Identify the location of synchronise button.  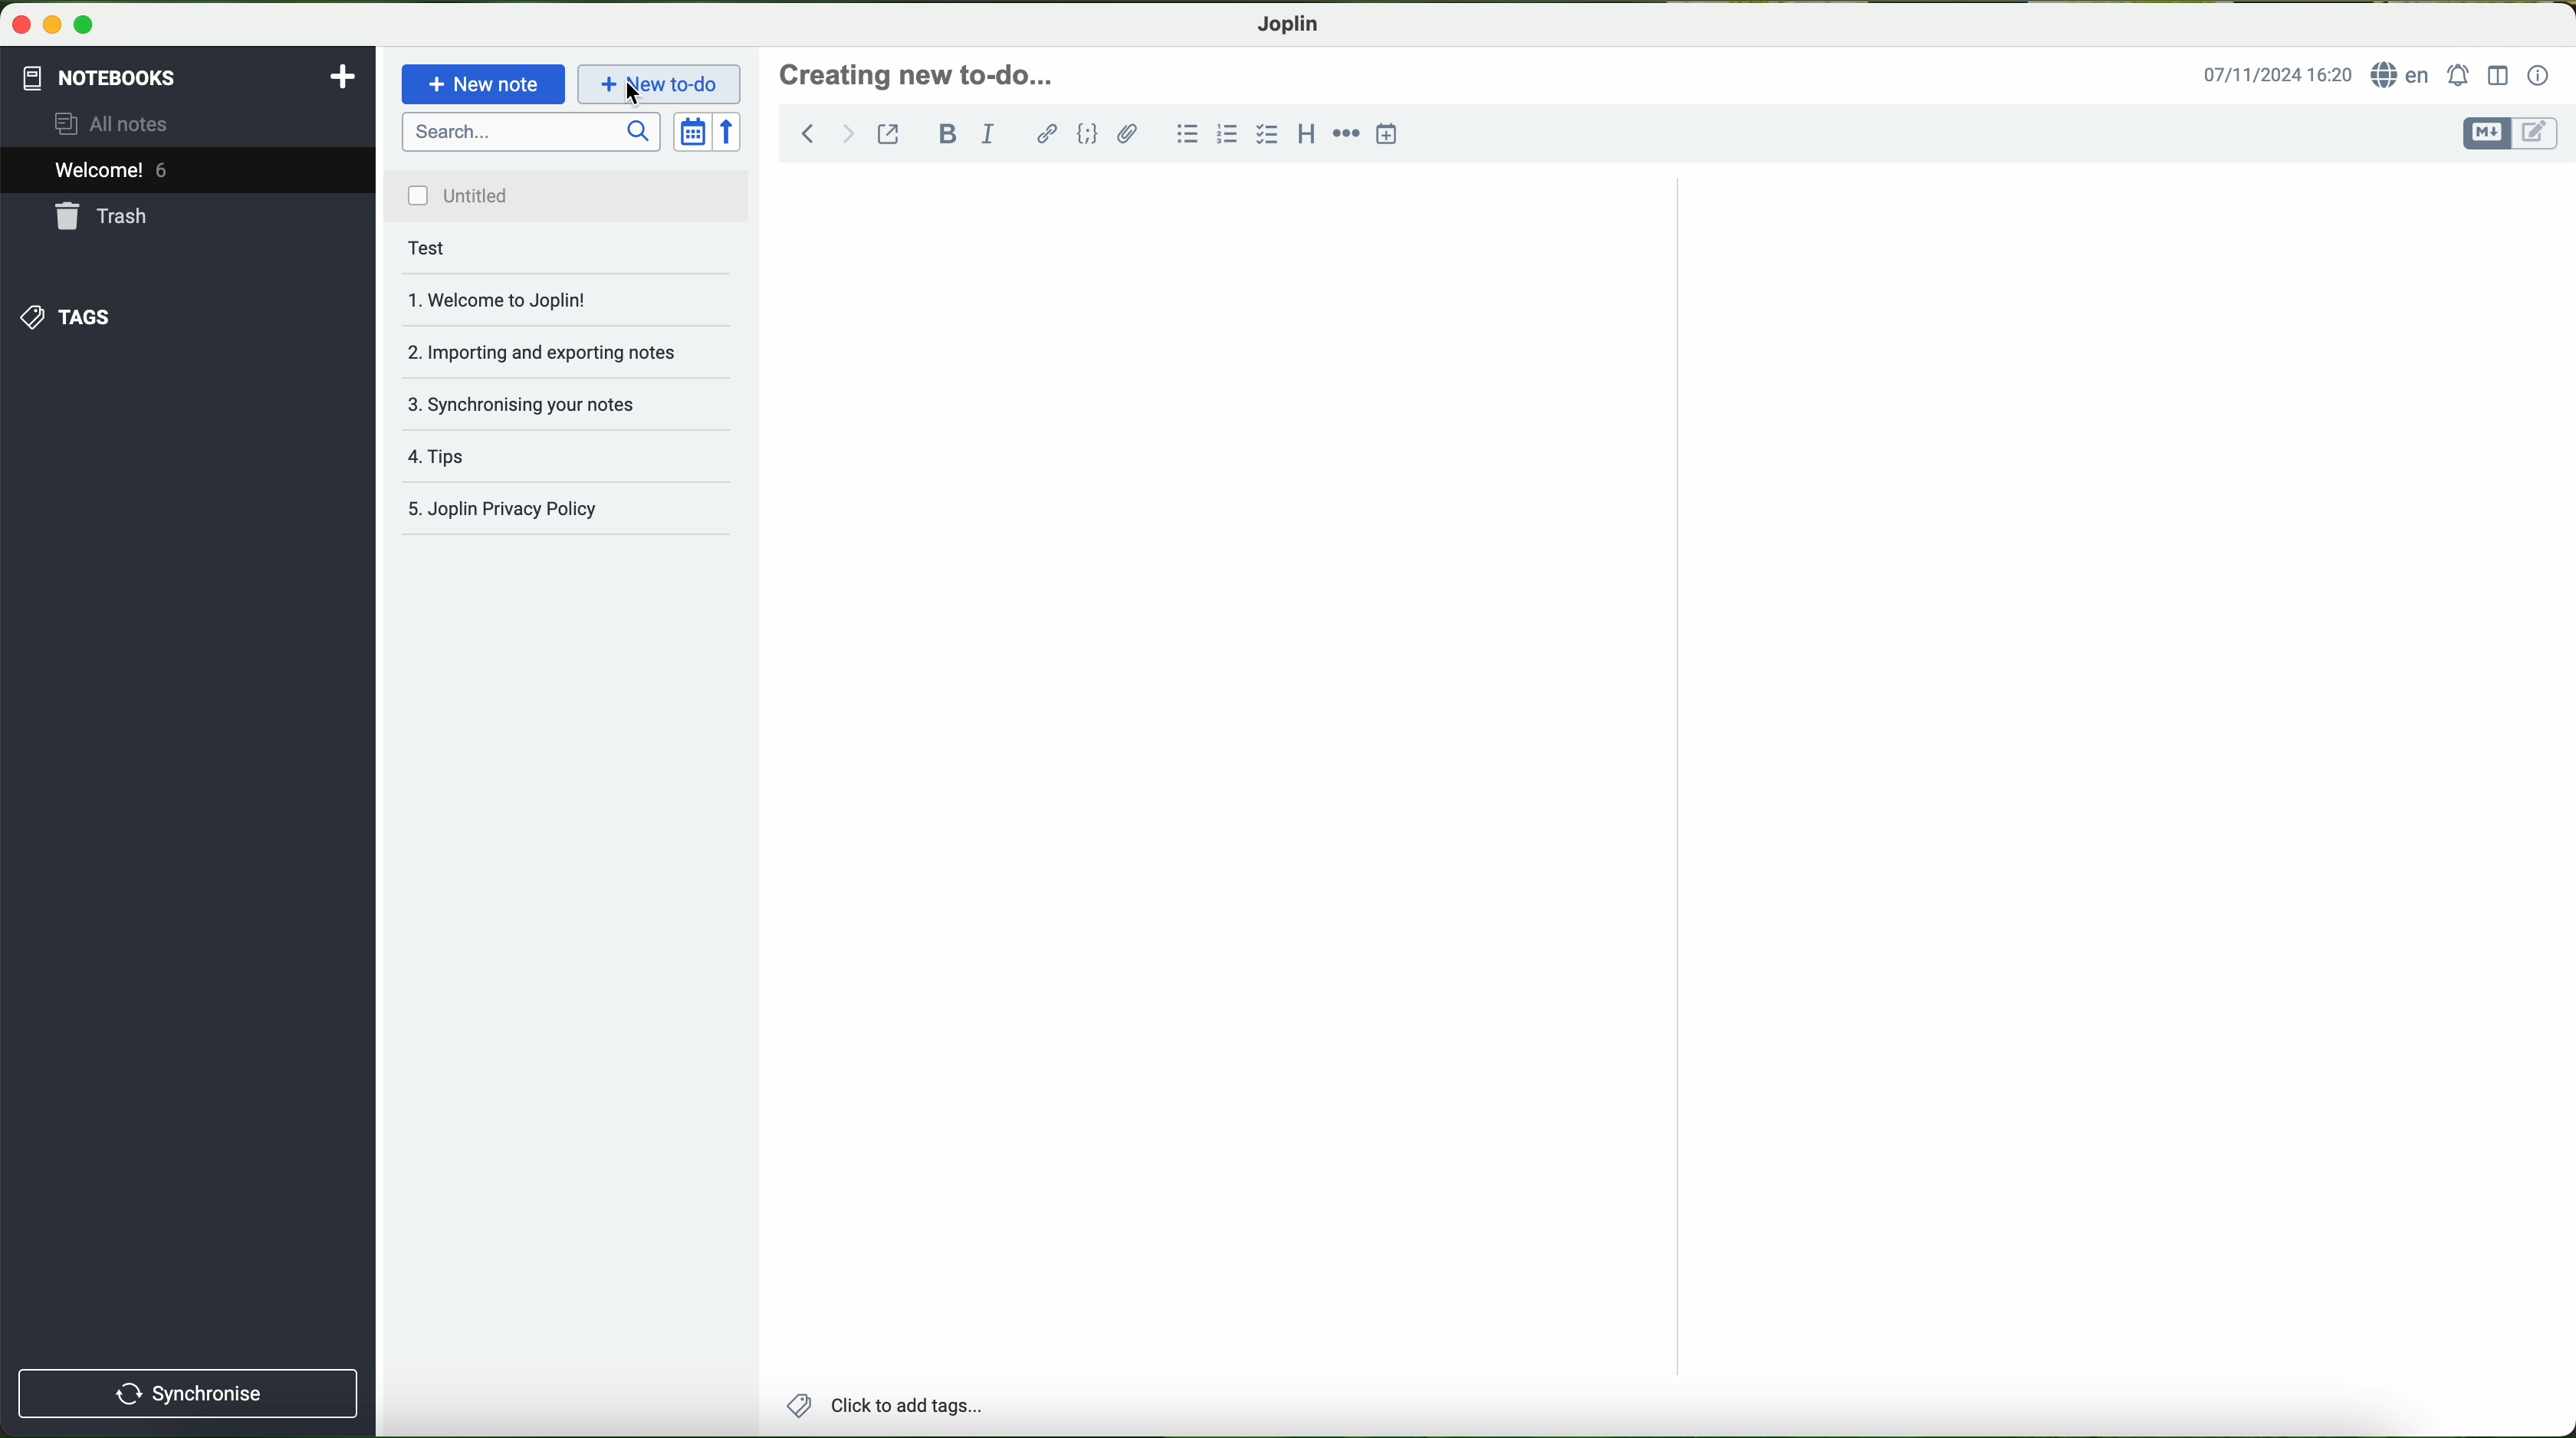
(185, 1391).